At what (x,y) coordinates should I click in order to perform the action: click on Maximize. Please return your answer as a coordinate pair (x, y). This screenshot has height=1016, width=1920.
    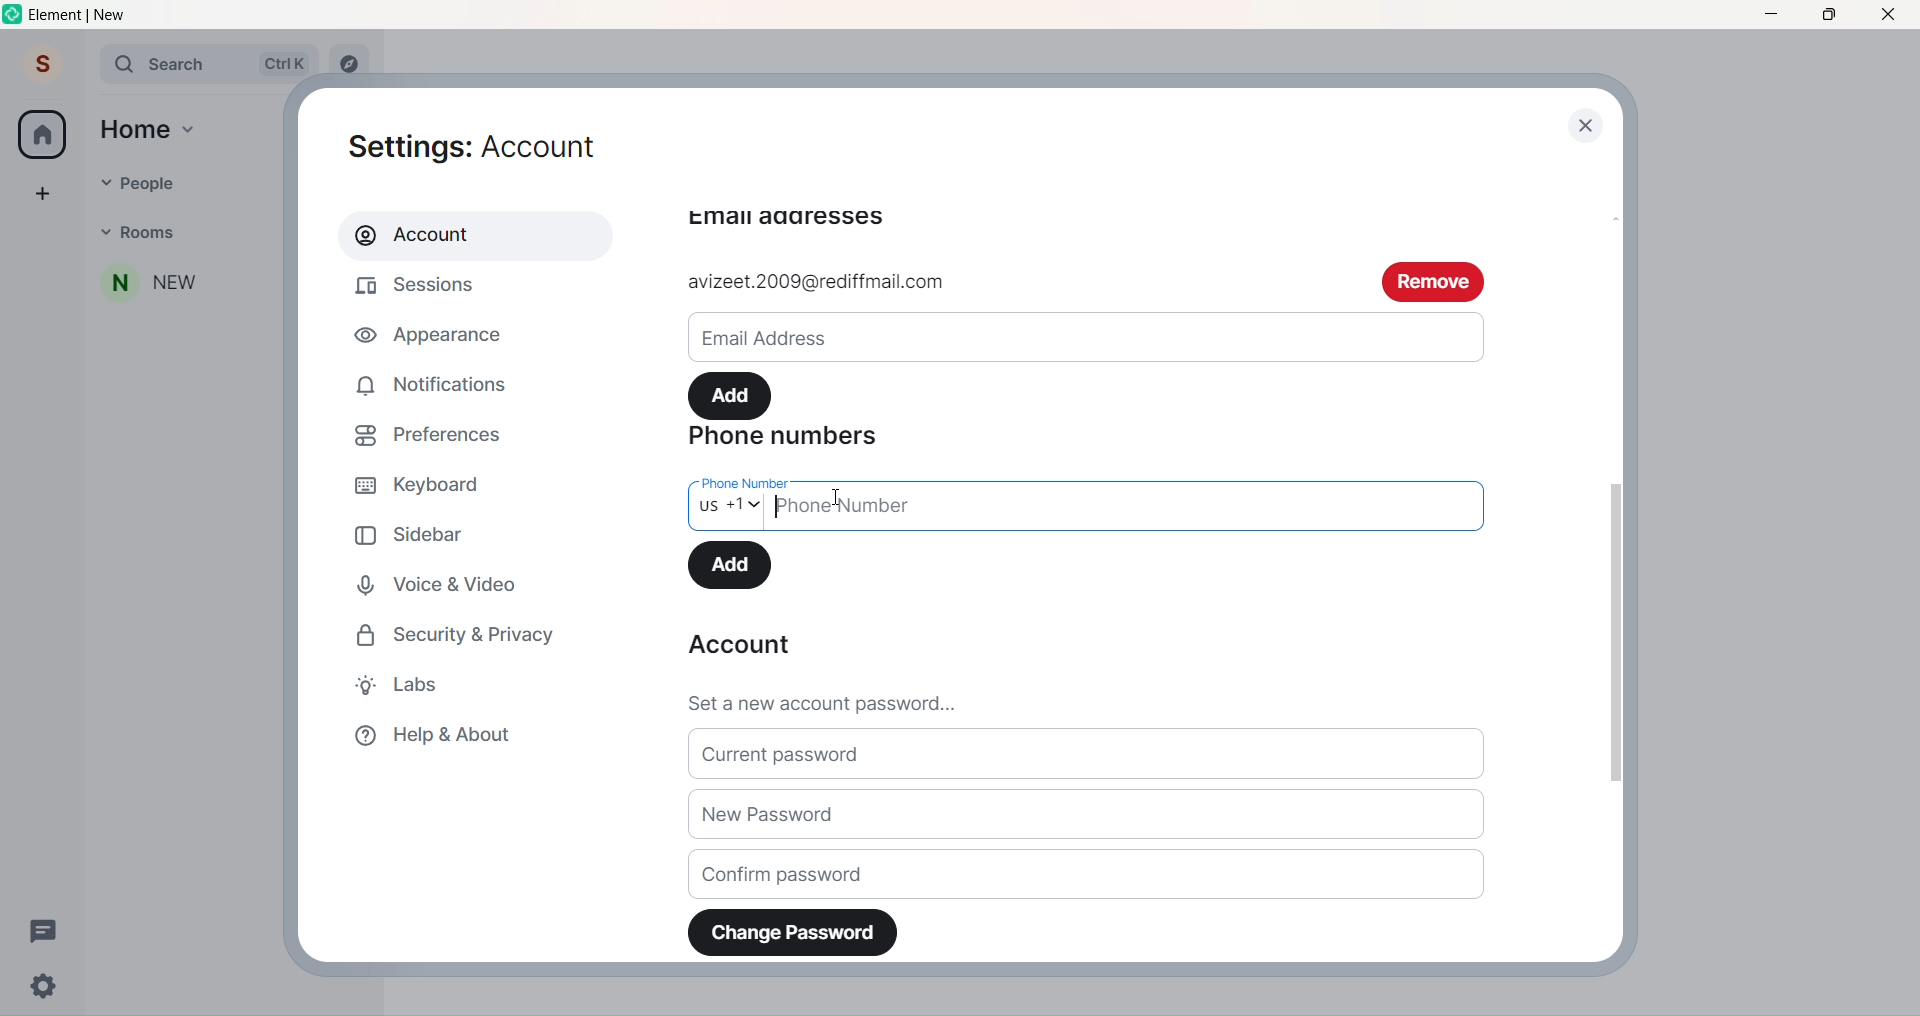
    Looking at the image, I should click on (1825, 16).